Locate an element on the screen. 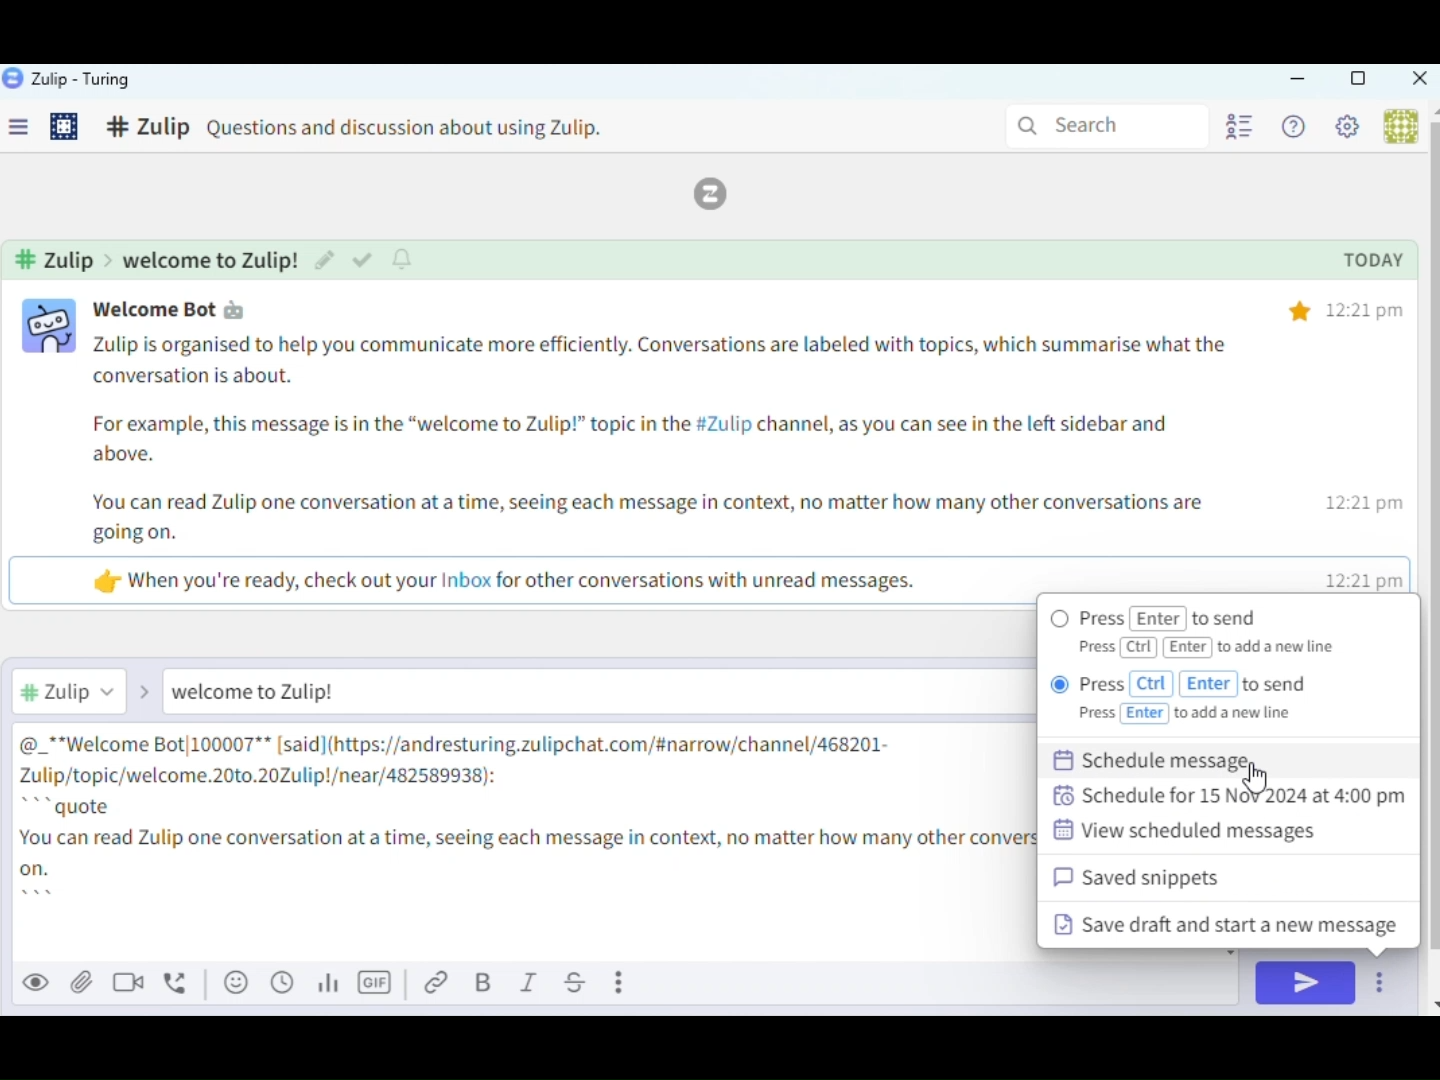 The width and height of the screenshot is (1440, 1080). View is located at coordinates (38, 981).